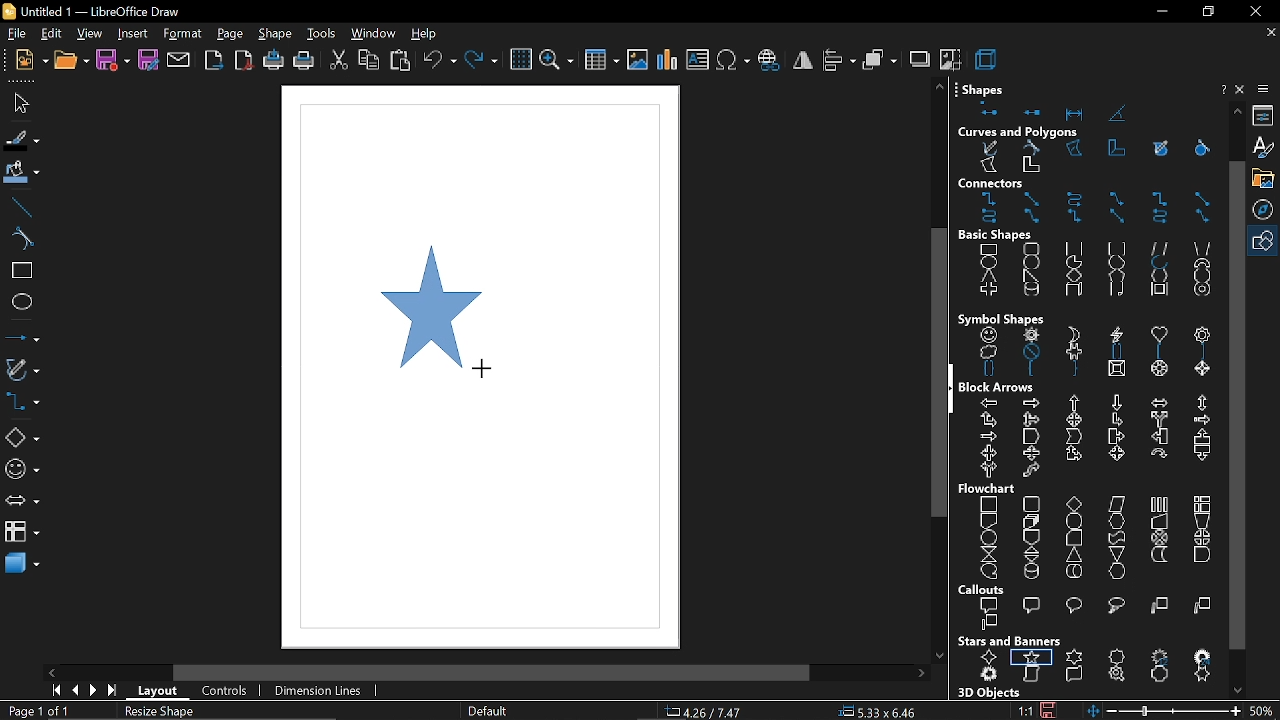 The image size is (1280, 720). What do you see at coordinates (984, 88) in the screenshot?
I see `shapes` at bounding box center [984, 88].